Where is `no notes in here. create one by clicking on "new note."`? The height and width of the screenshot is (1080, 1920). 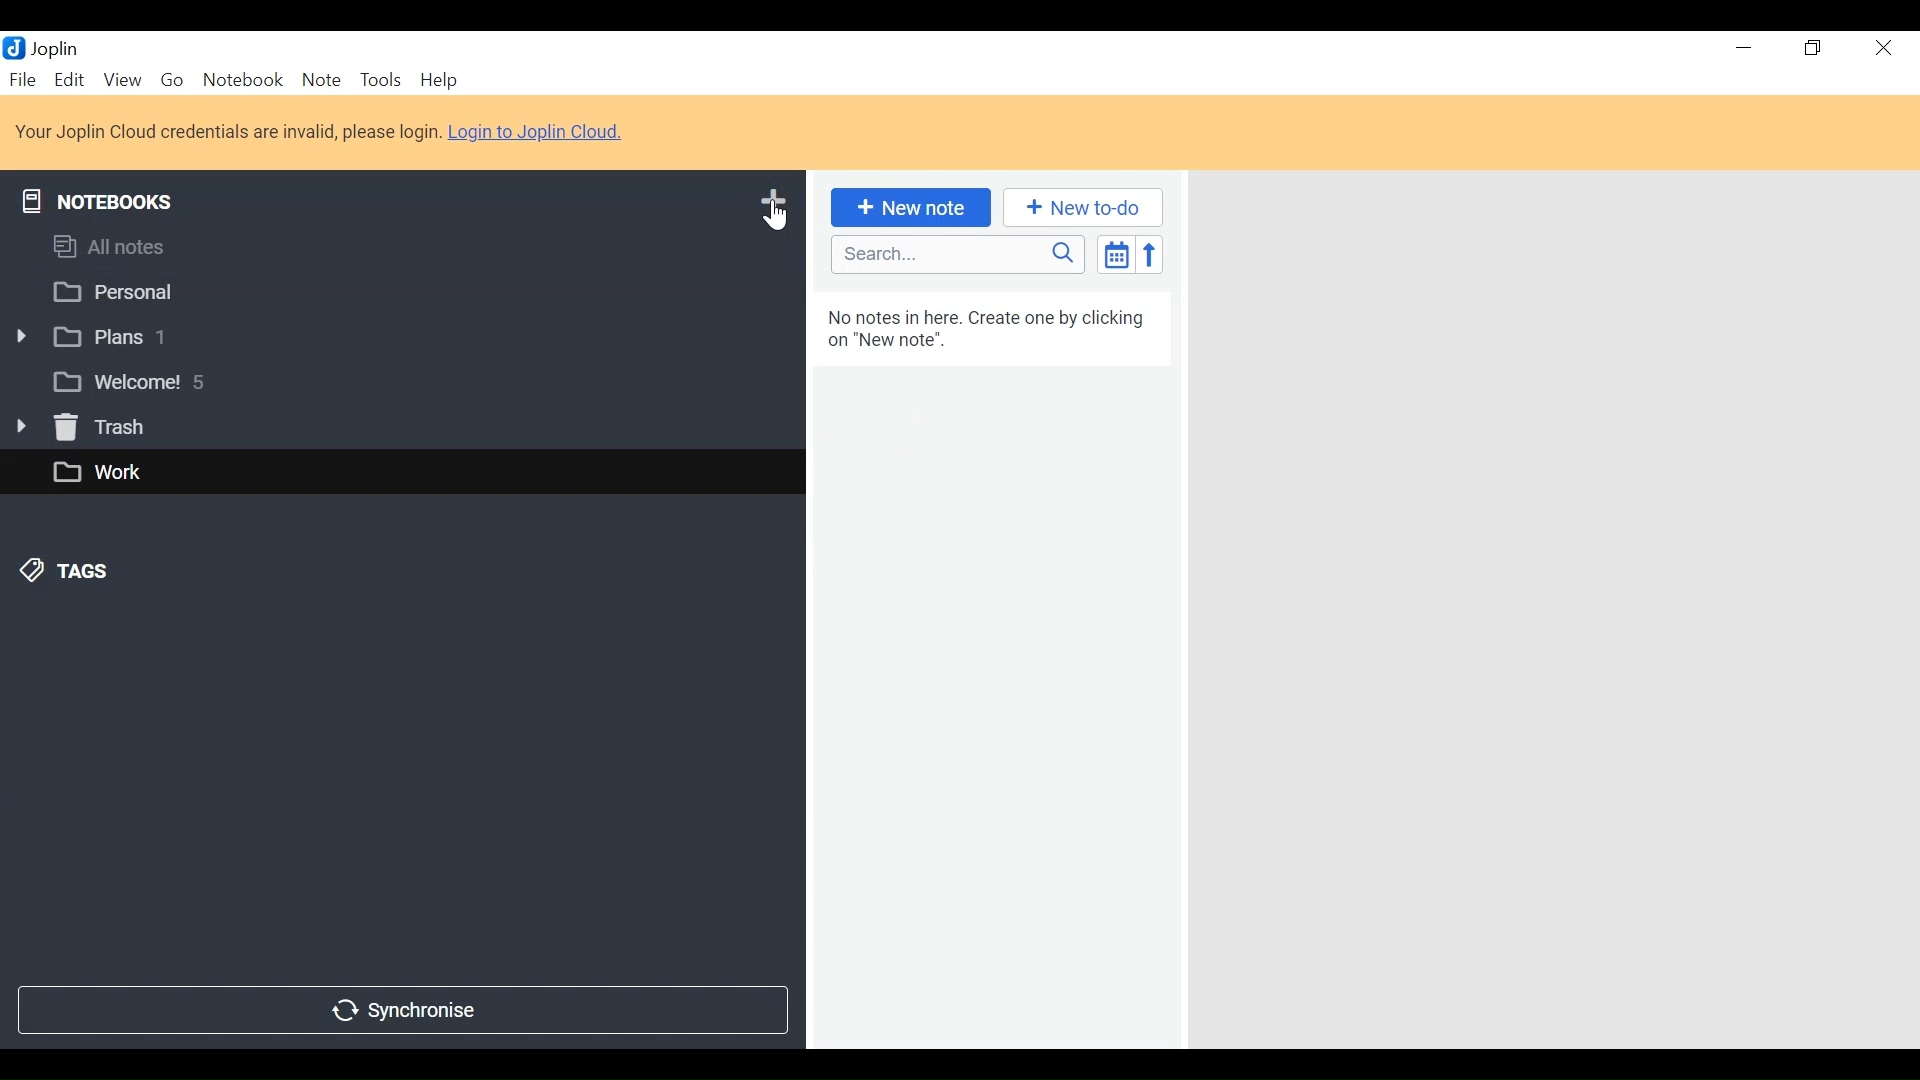 no notes in here. create one by clicking on "new note." is located at coordinates (1003, 663).